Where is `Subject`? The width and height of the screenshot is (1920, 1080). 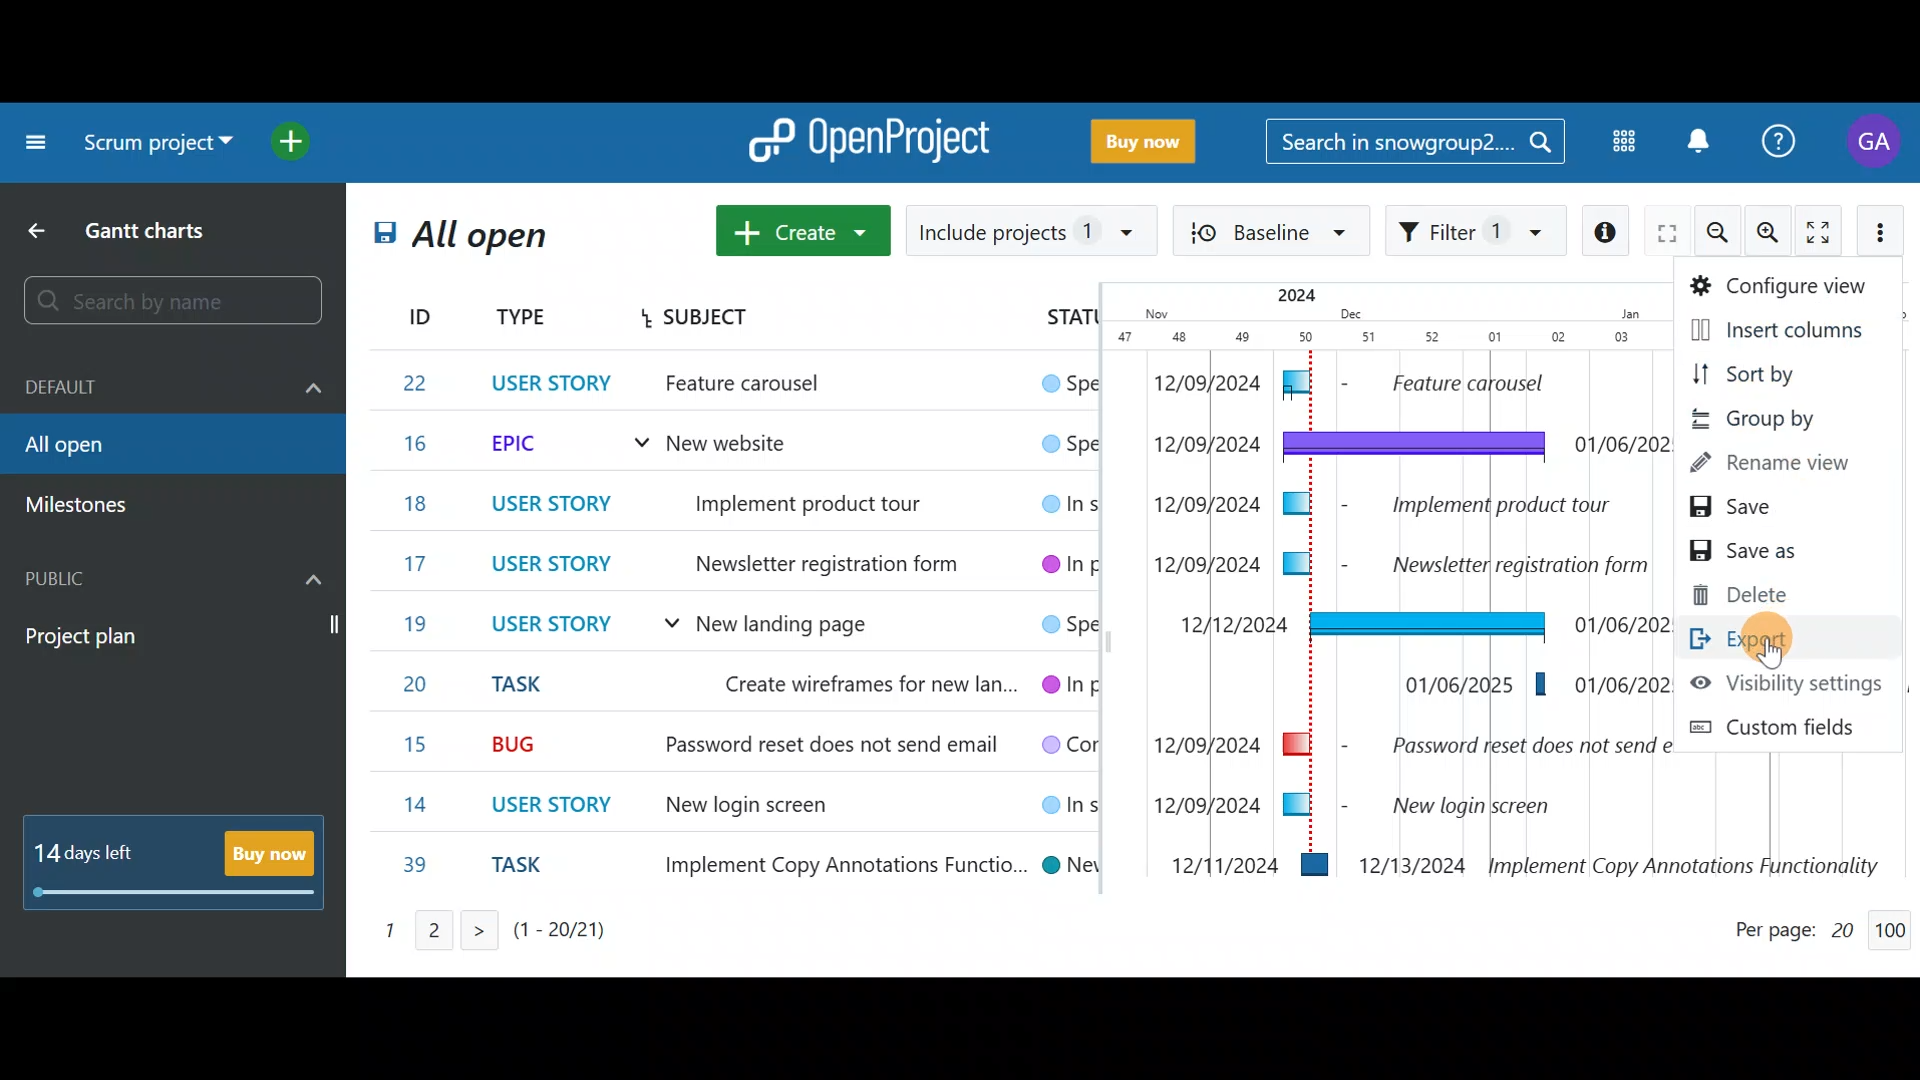 Subject is located at coordinates (697, 319).